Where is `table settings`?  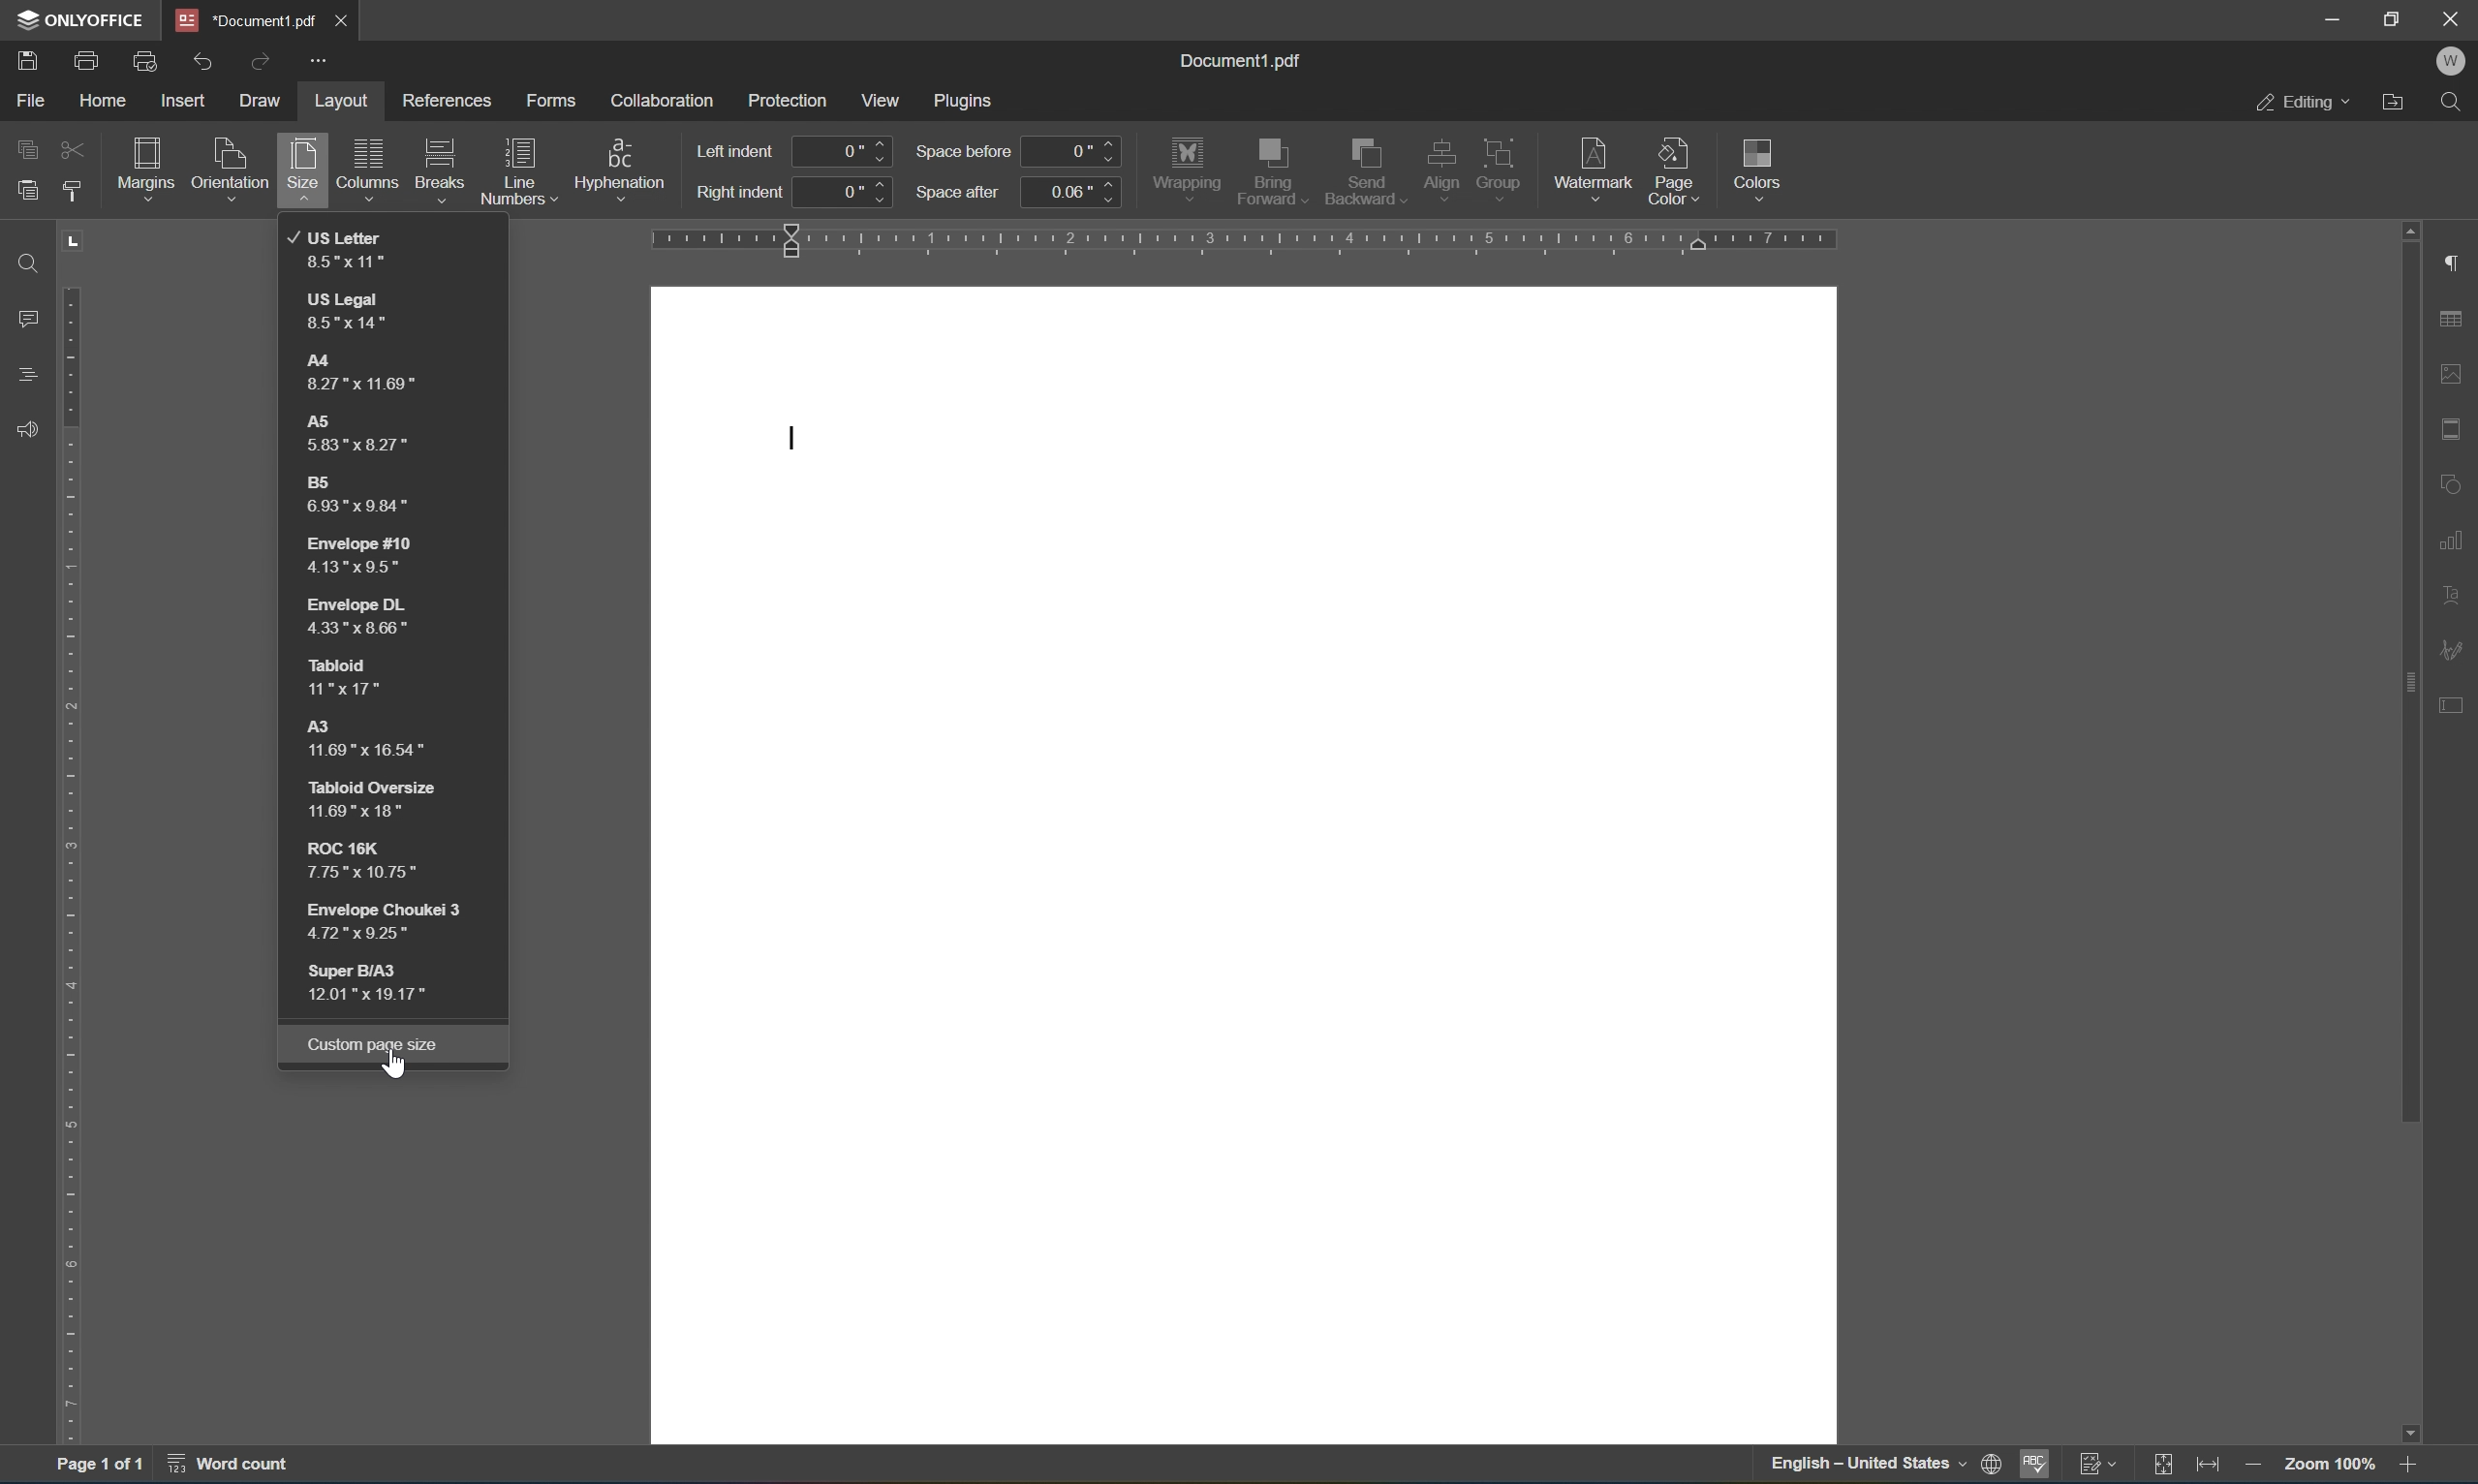 table settings is located at coordinates (2453, 319).